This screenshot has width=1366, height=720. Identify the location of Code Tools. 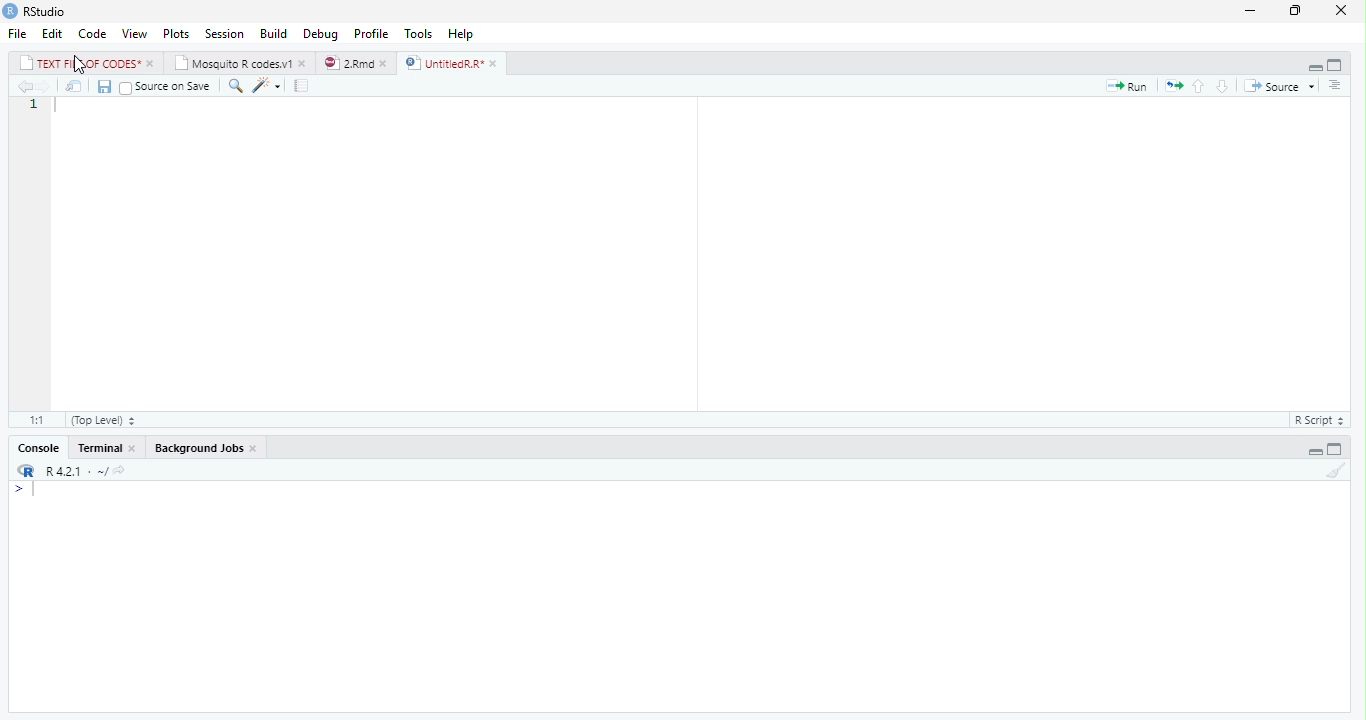
(268, 87).